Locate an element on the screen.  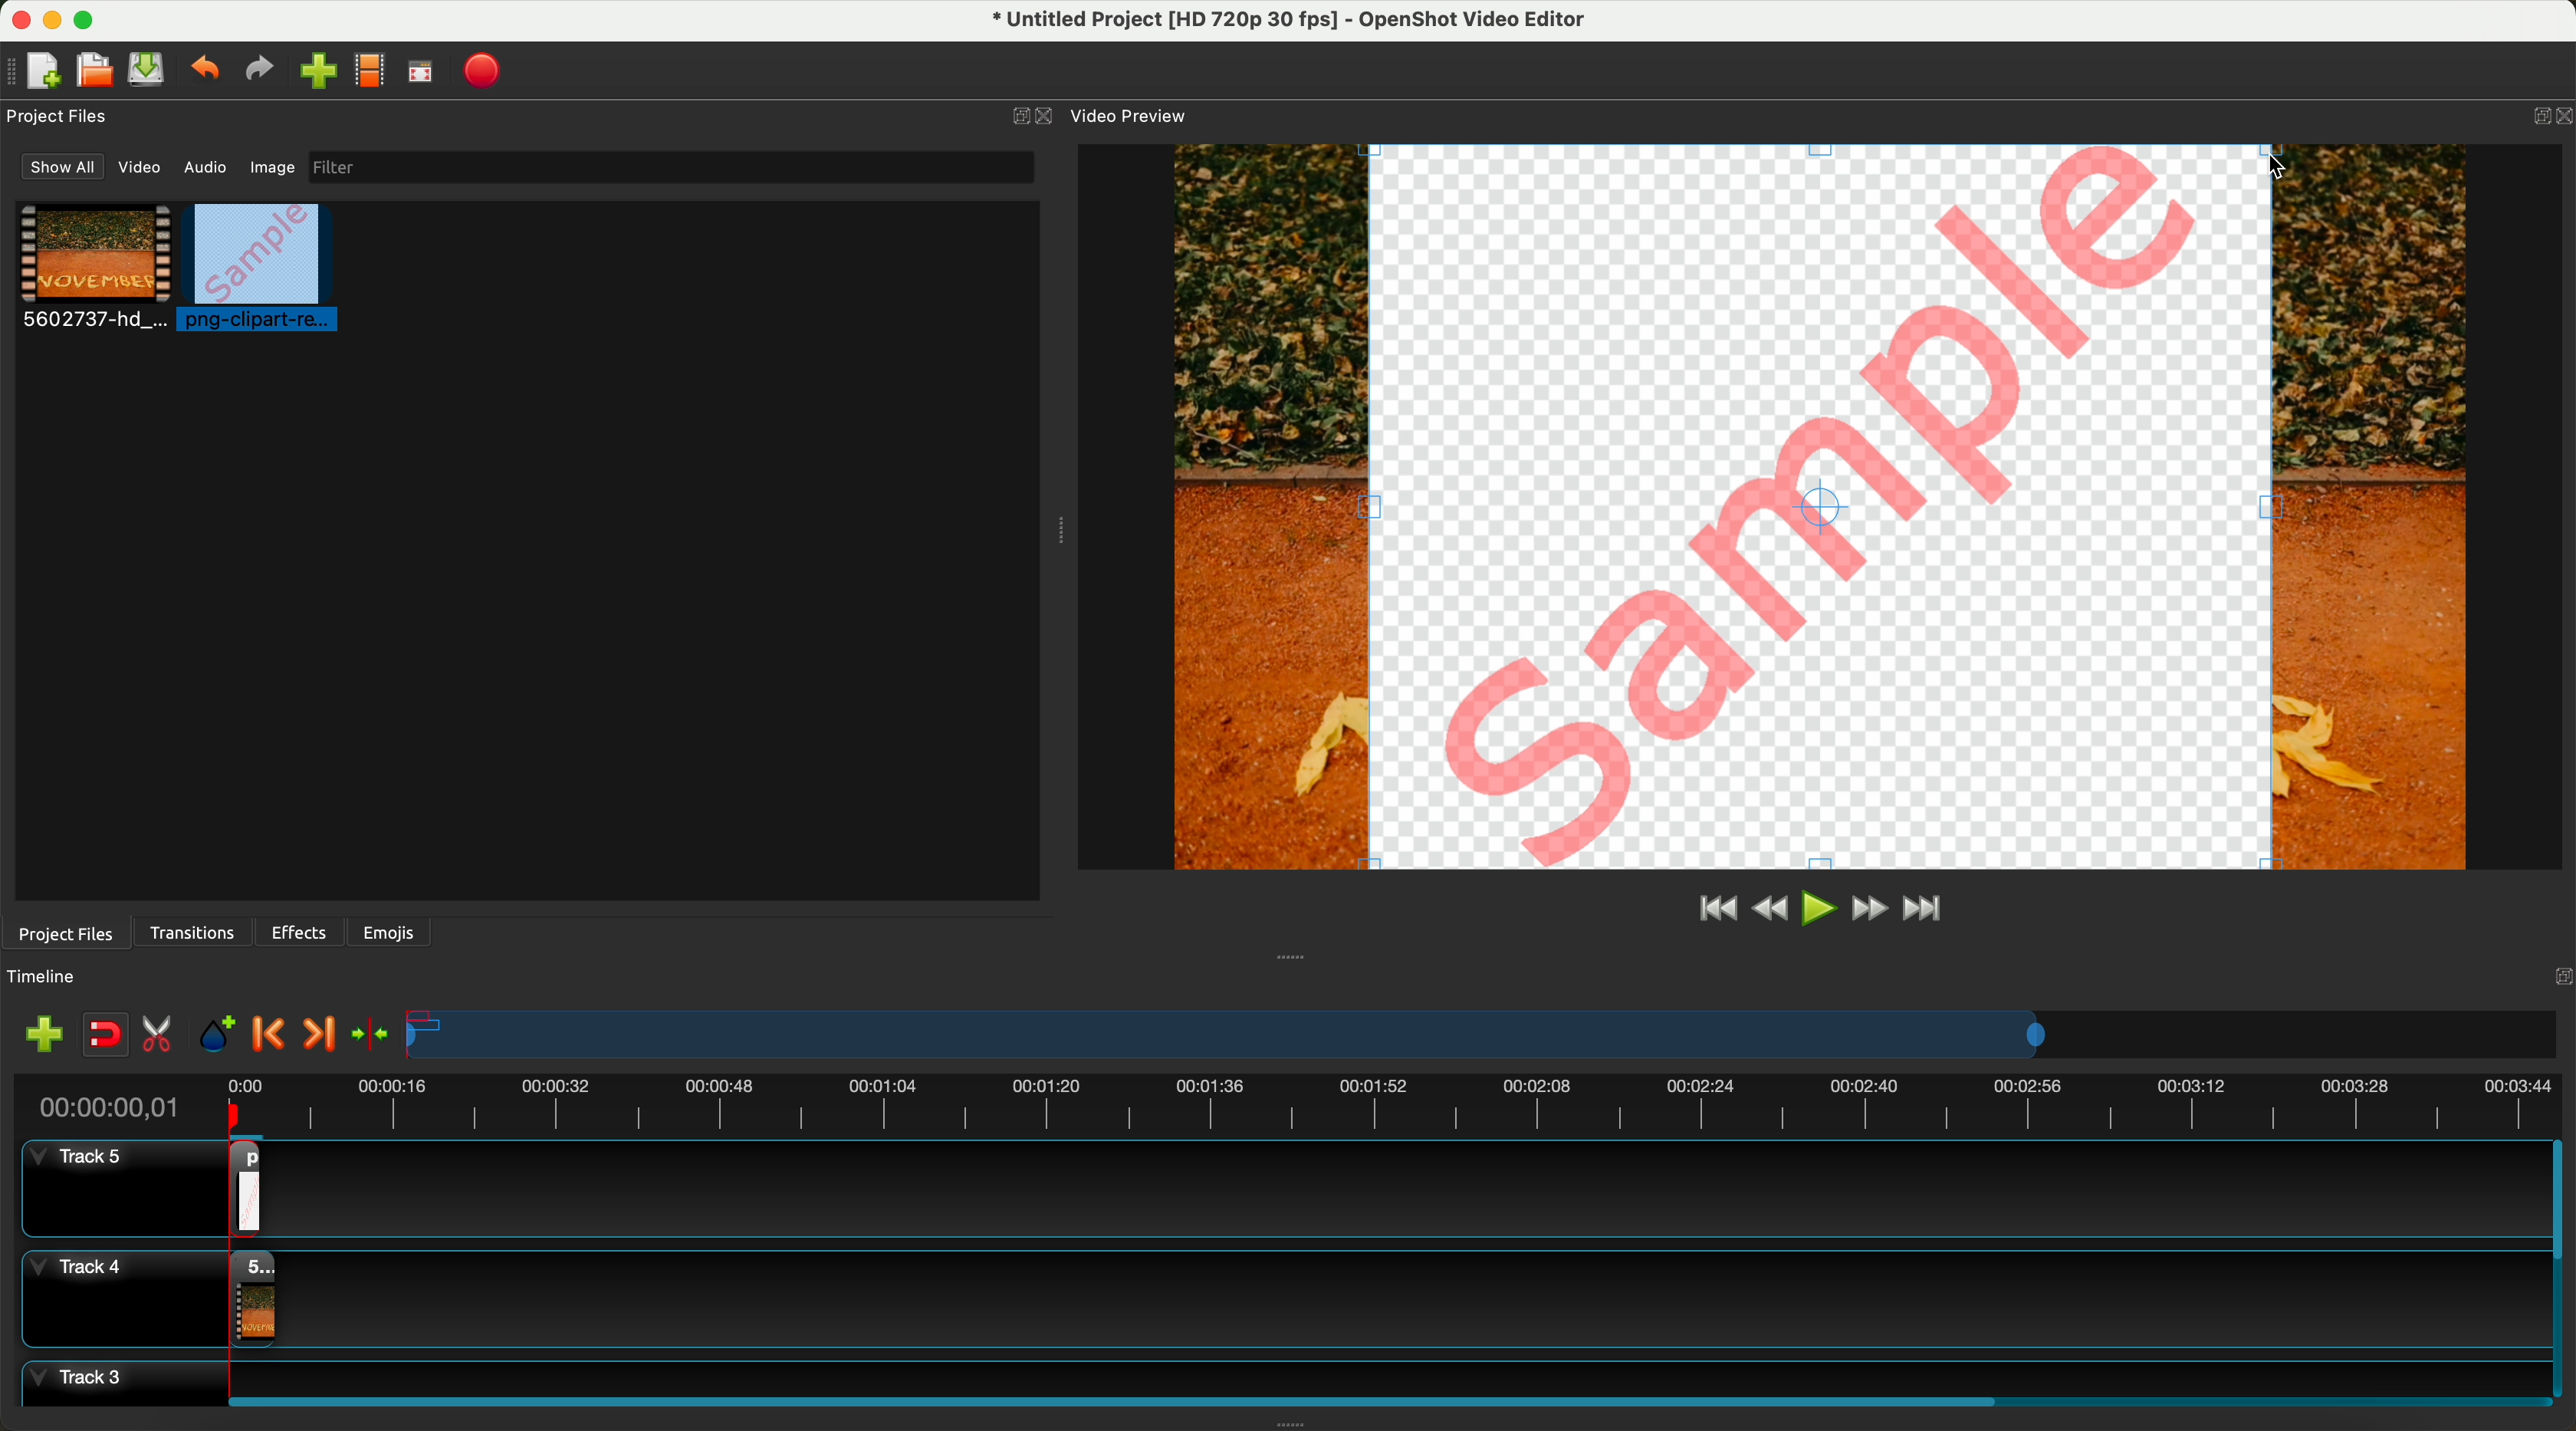
jump to start is located at coordinates (1718, 910).